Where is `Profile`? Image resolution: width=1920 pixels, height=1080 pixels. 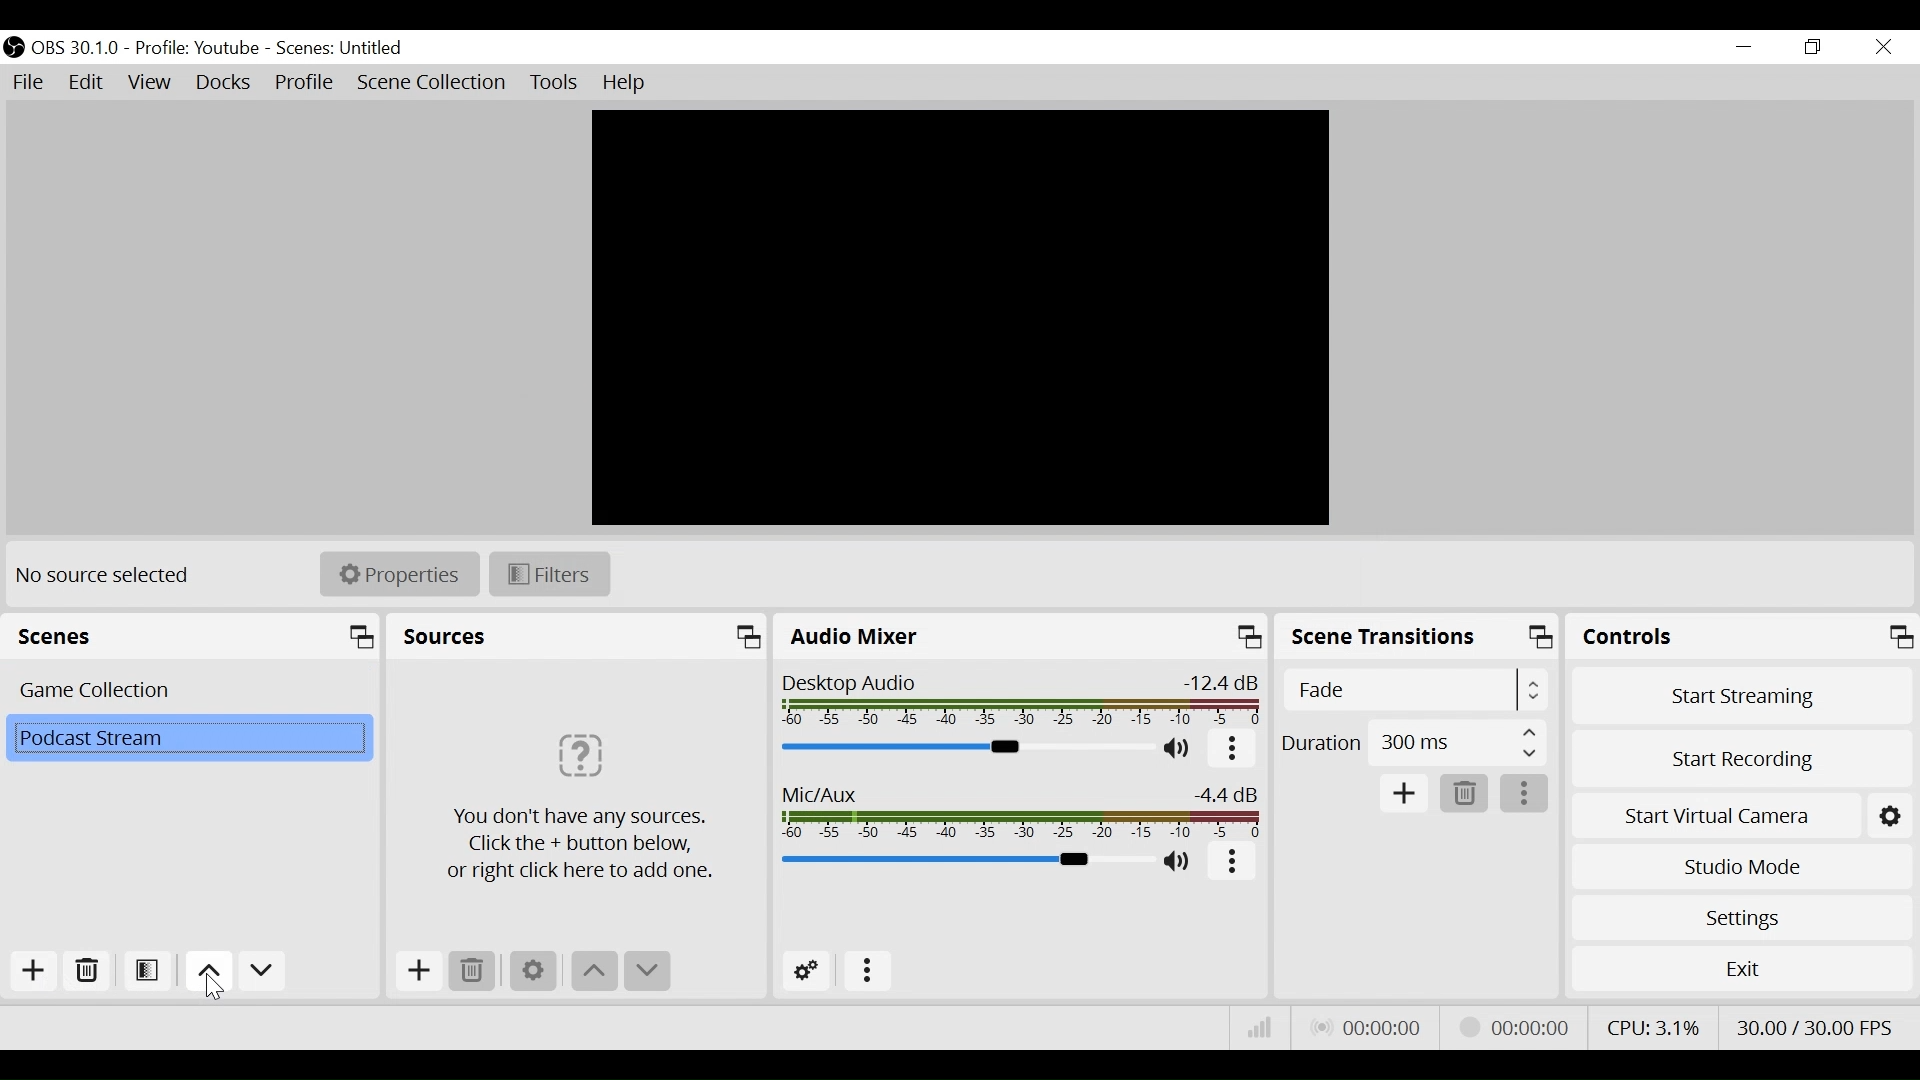 Profile is located at coordinates (305, 84).